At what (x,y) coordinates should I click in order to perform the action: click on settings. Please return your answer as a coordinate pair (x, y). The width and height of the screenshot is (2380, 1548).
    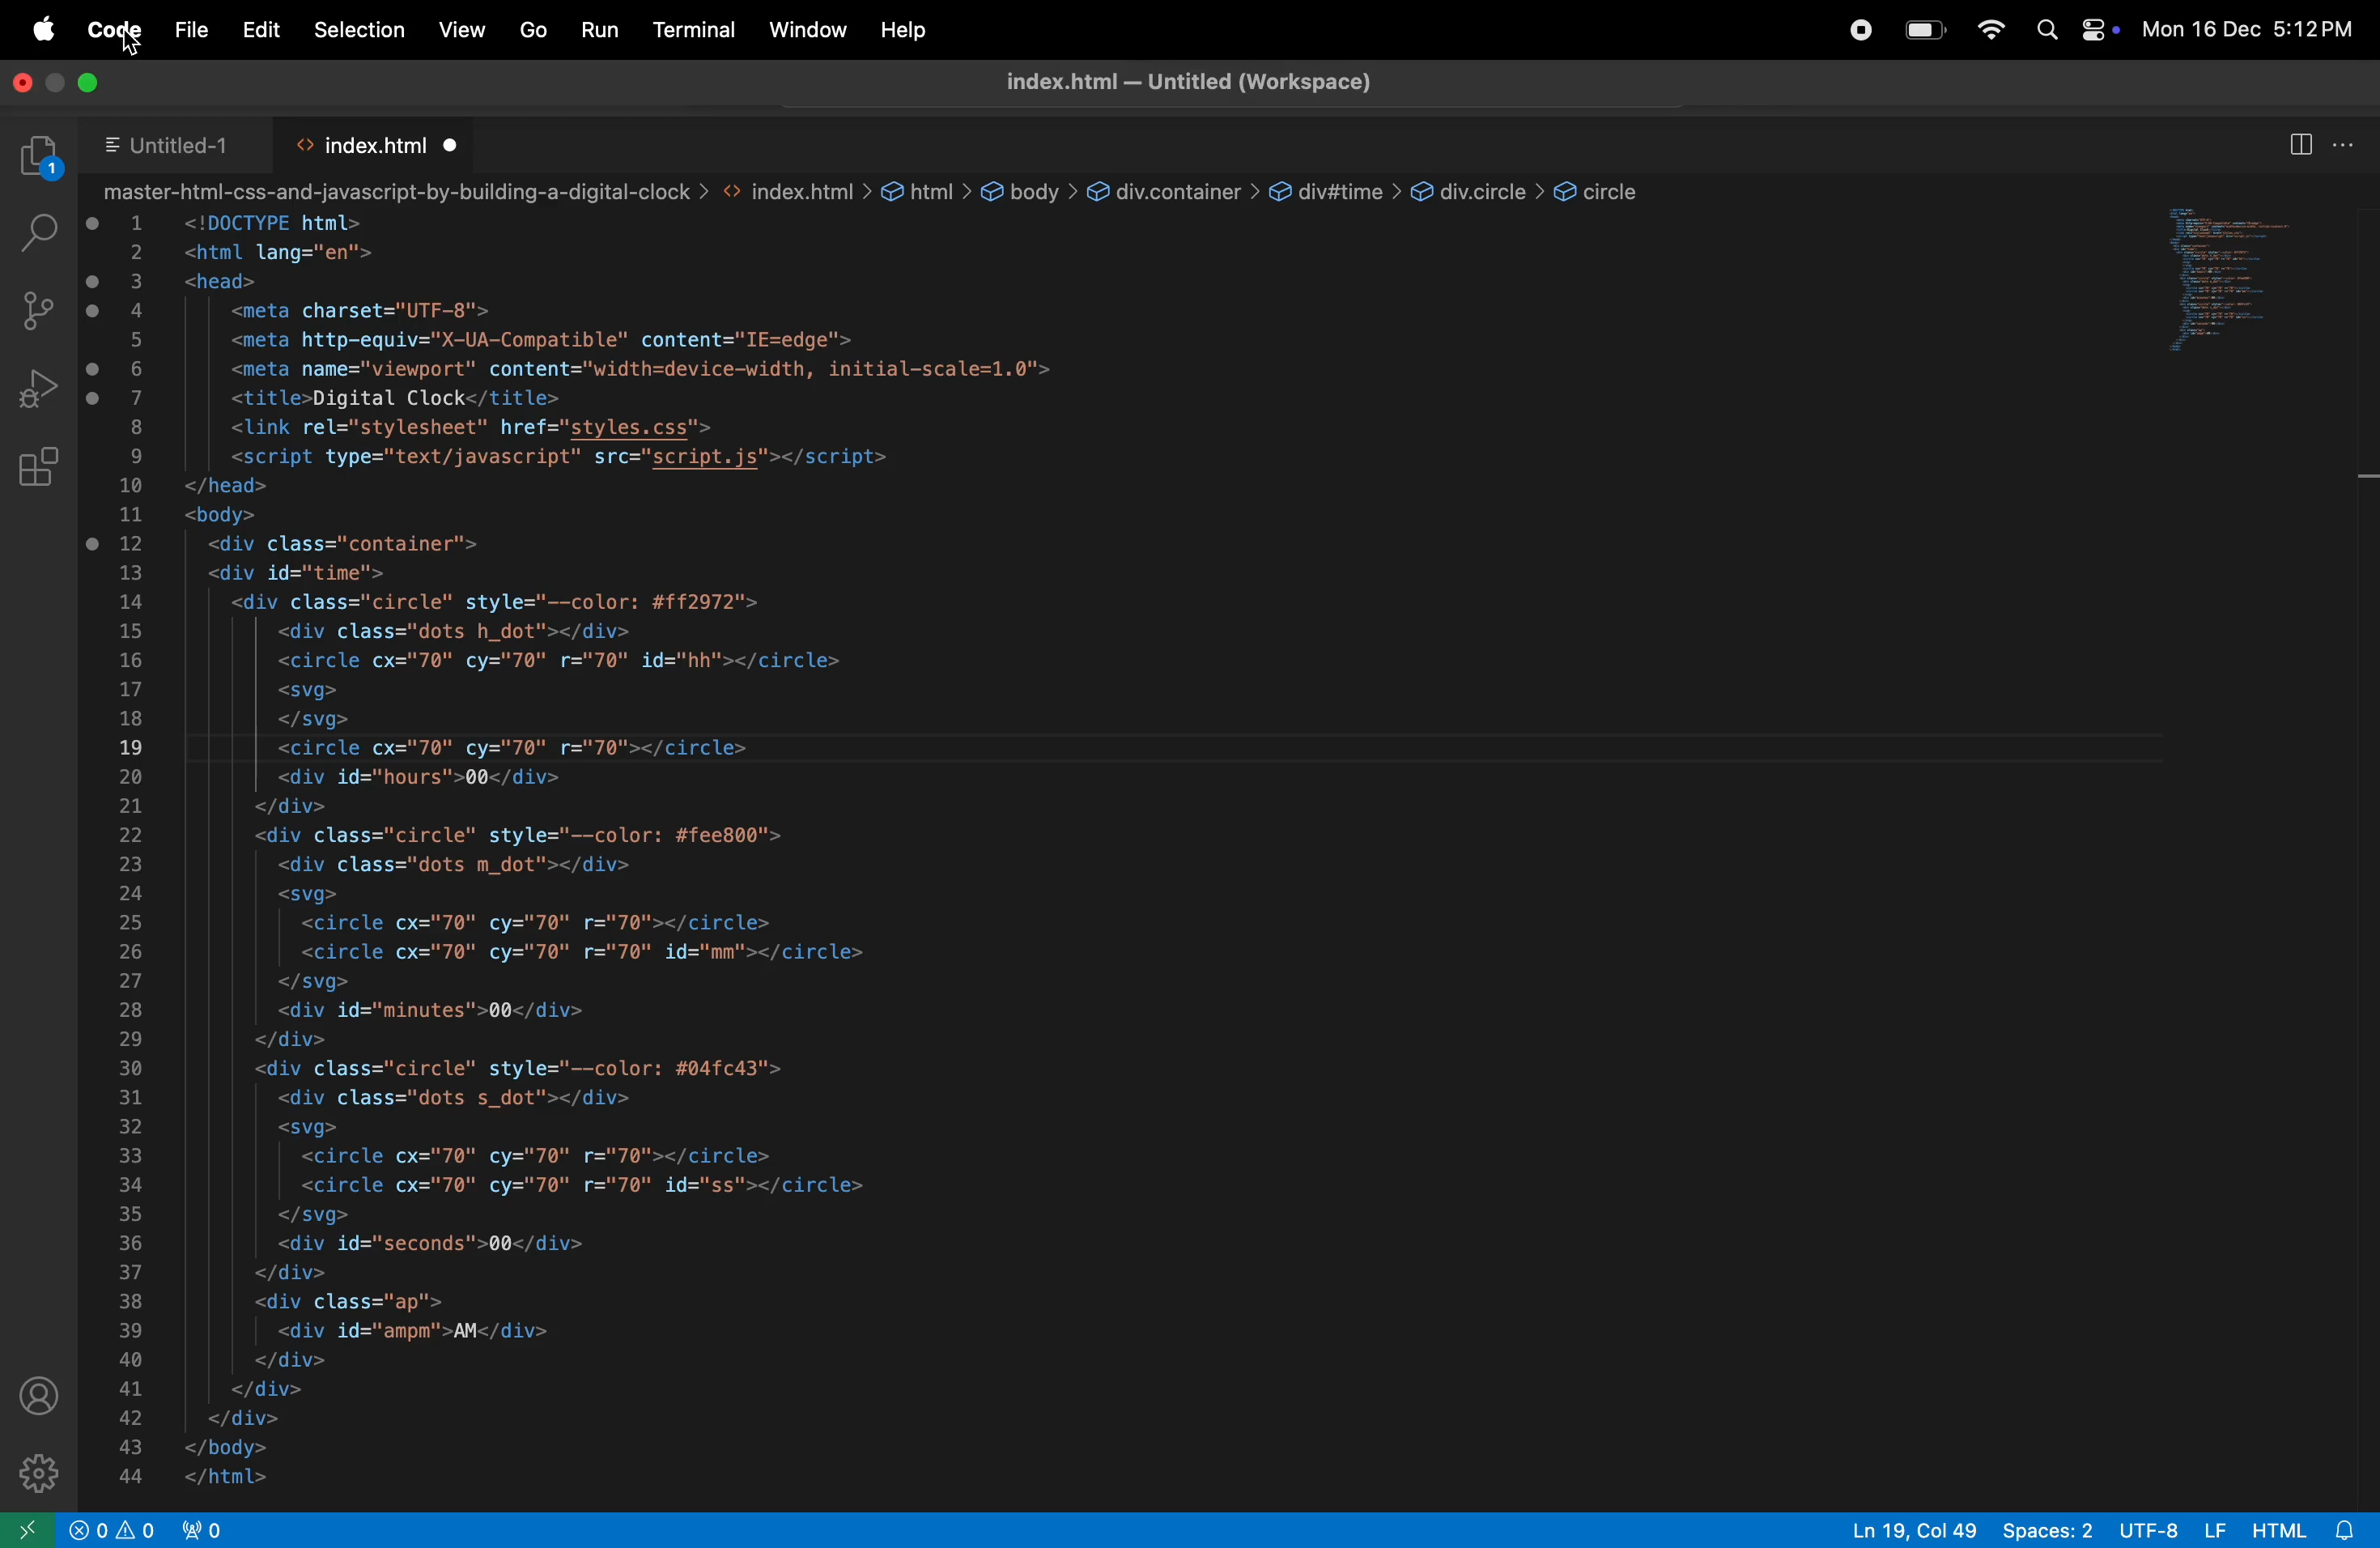
    Looking at the image, I should click on (39, 1468).